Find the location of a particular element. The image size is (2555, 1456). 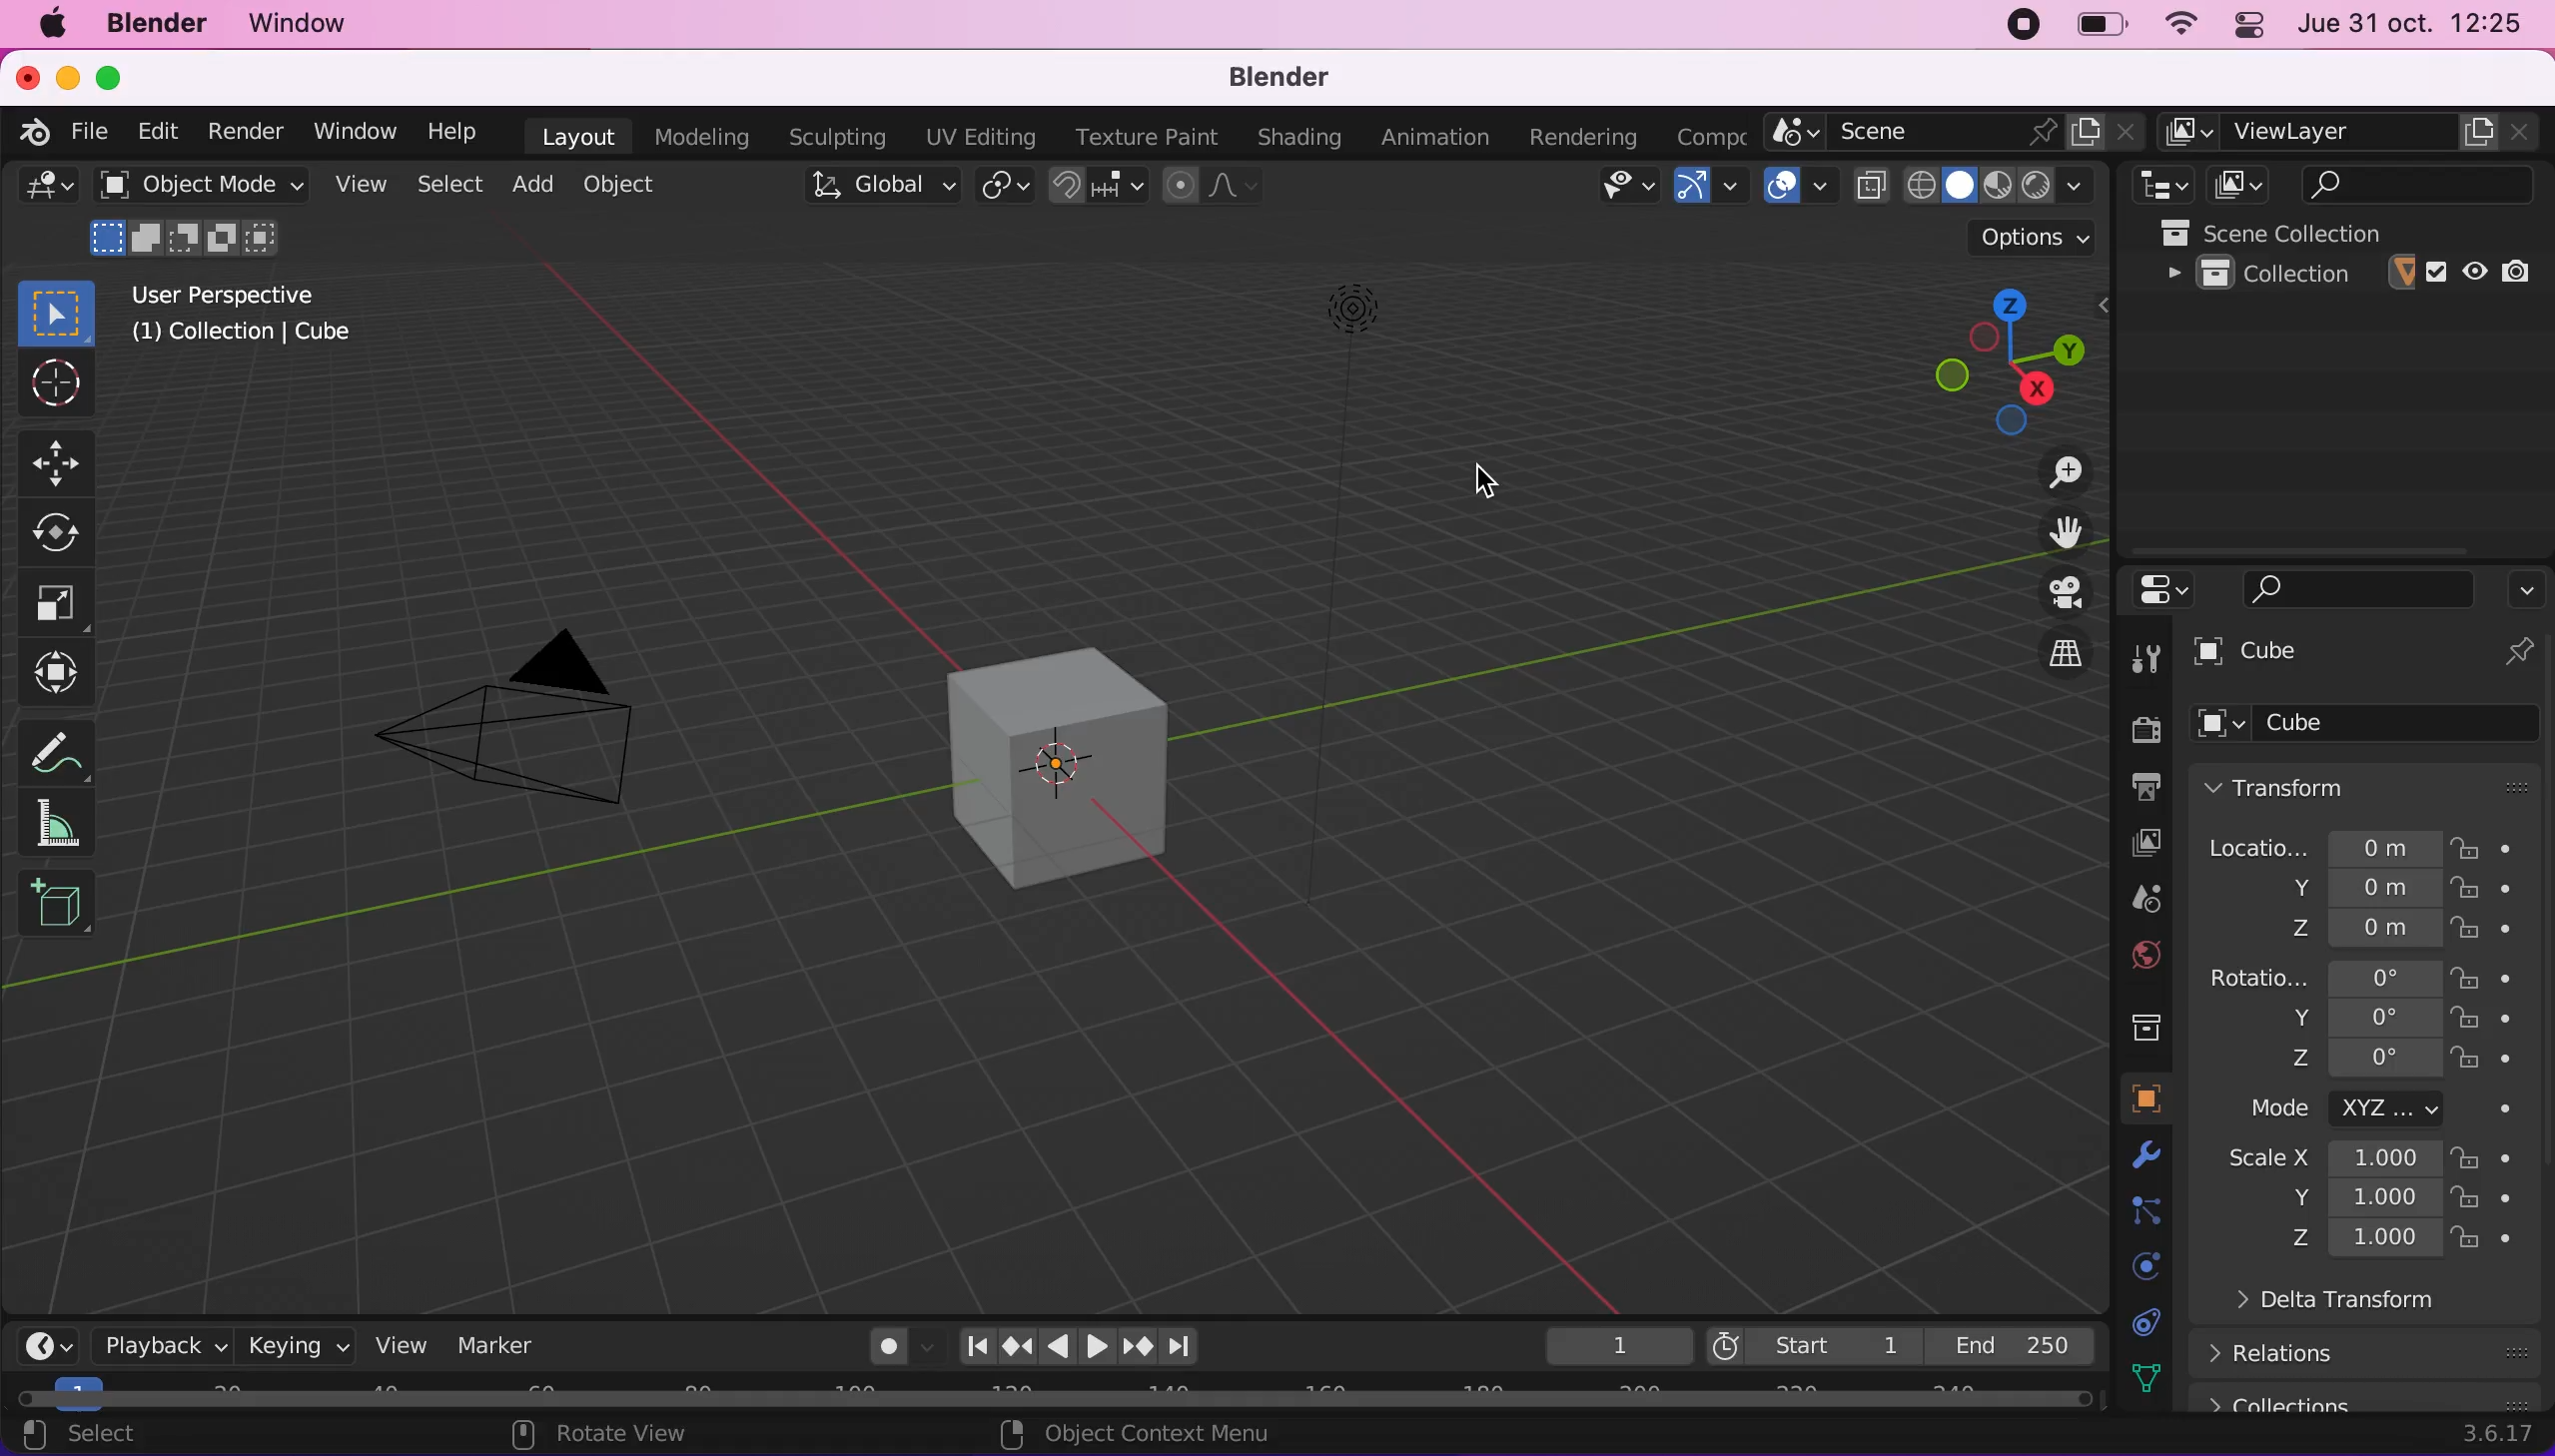

collection is located at coordinates (2352, 274).